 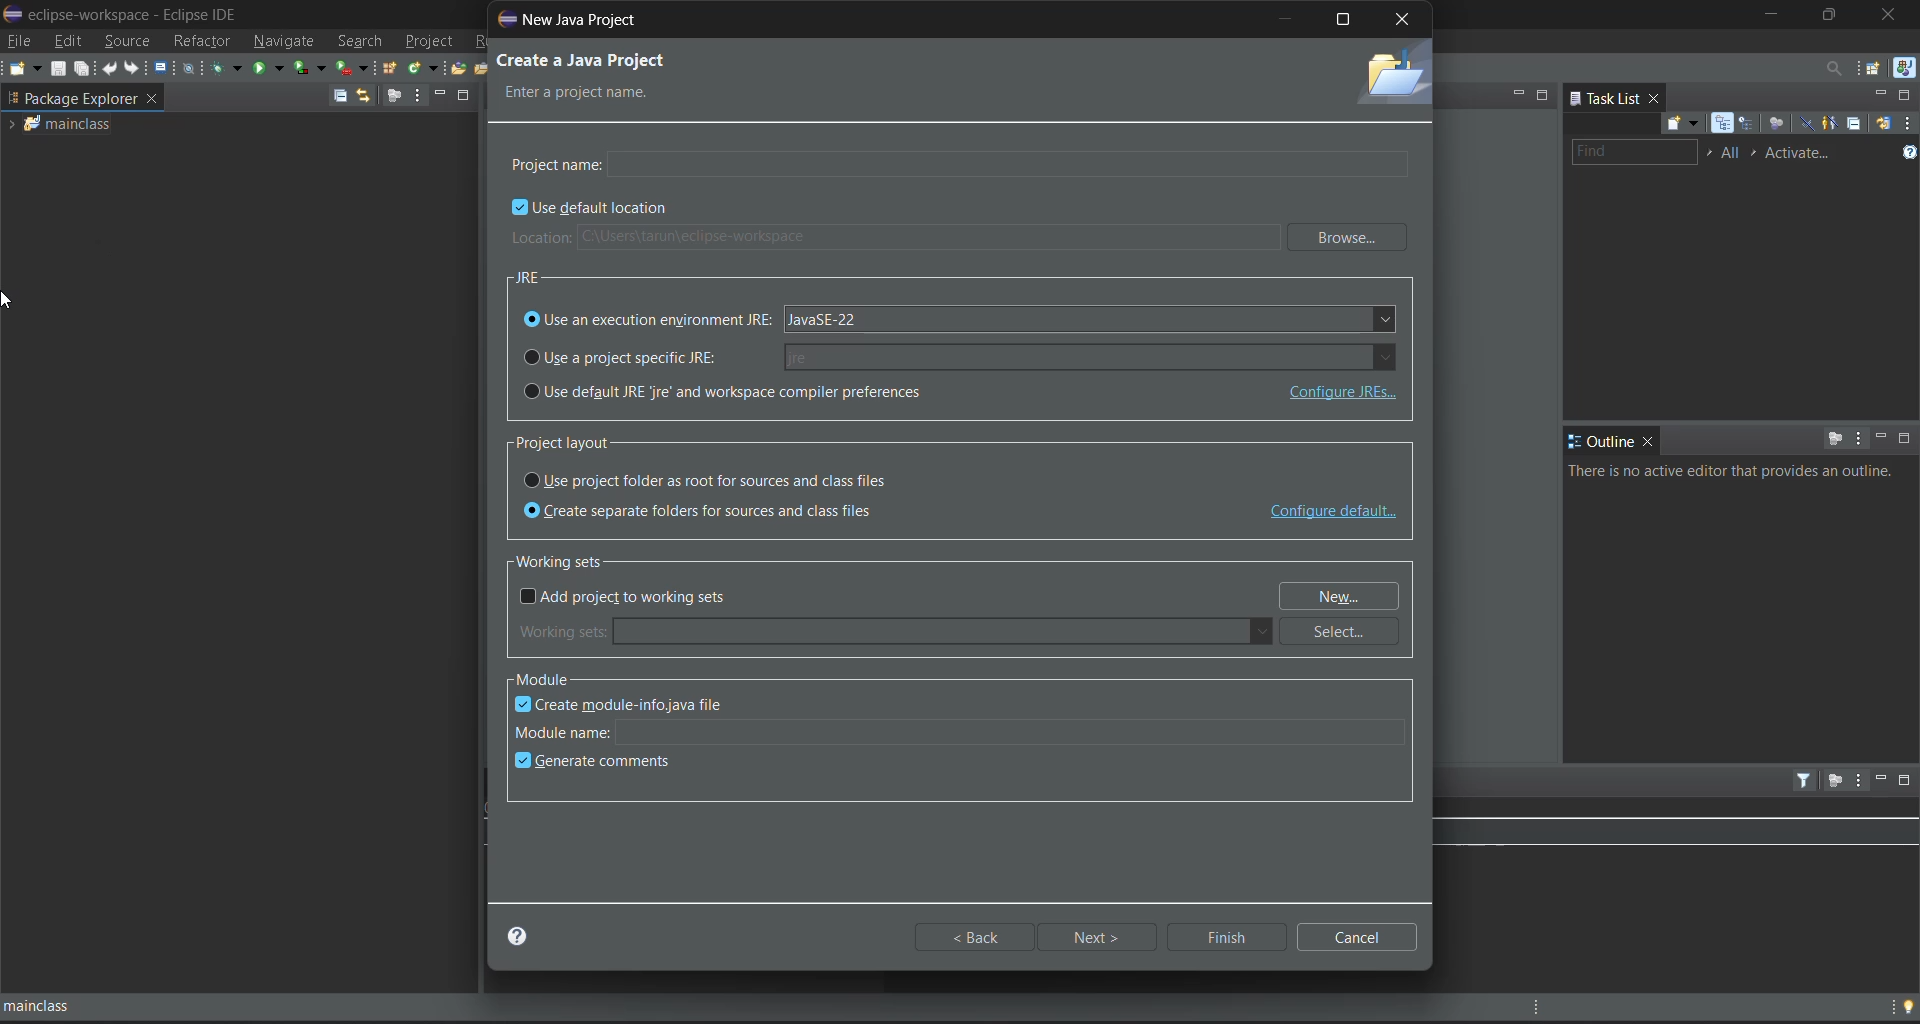 What do you see at coordinates (1339, 393) in the screenshot?
I see `configure JREs` at bounding box center [1339, 393].